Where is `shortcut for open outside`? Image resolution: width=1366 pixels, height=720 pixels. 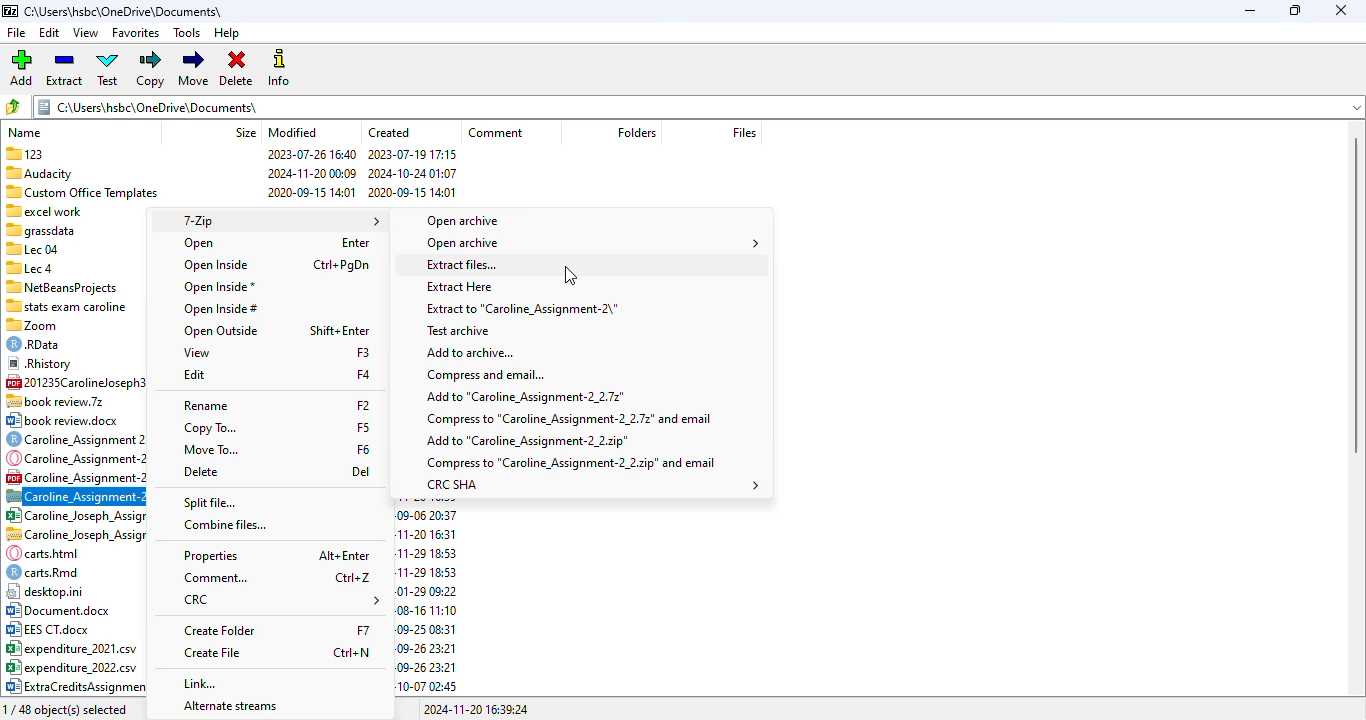 shortcut for open outside is located at coordinates (340, 330).